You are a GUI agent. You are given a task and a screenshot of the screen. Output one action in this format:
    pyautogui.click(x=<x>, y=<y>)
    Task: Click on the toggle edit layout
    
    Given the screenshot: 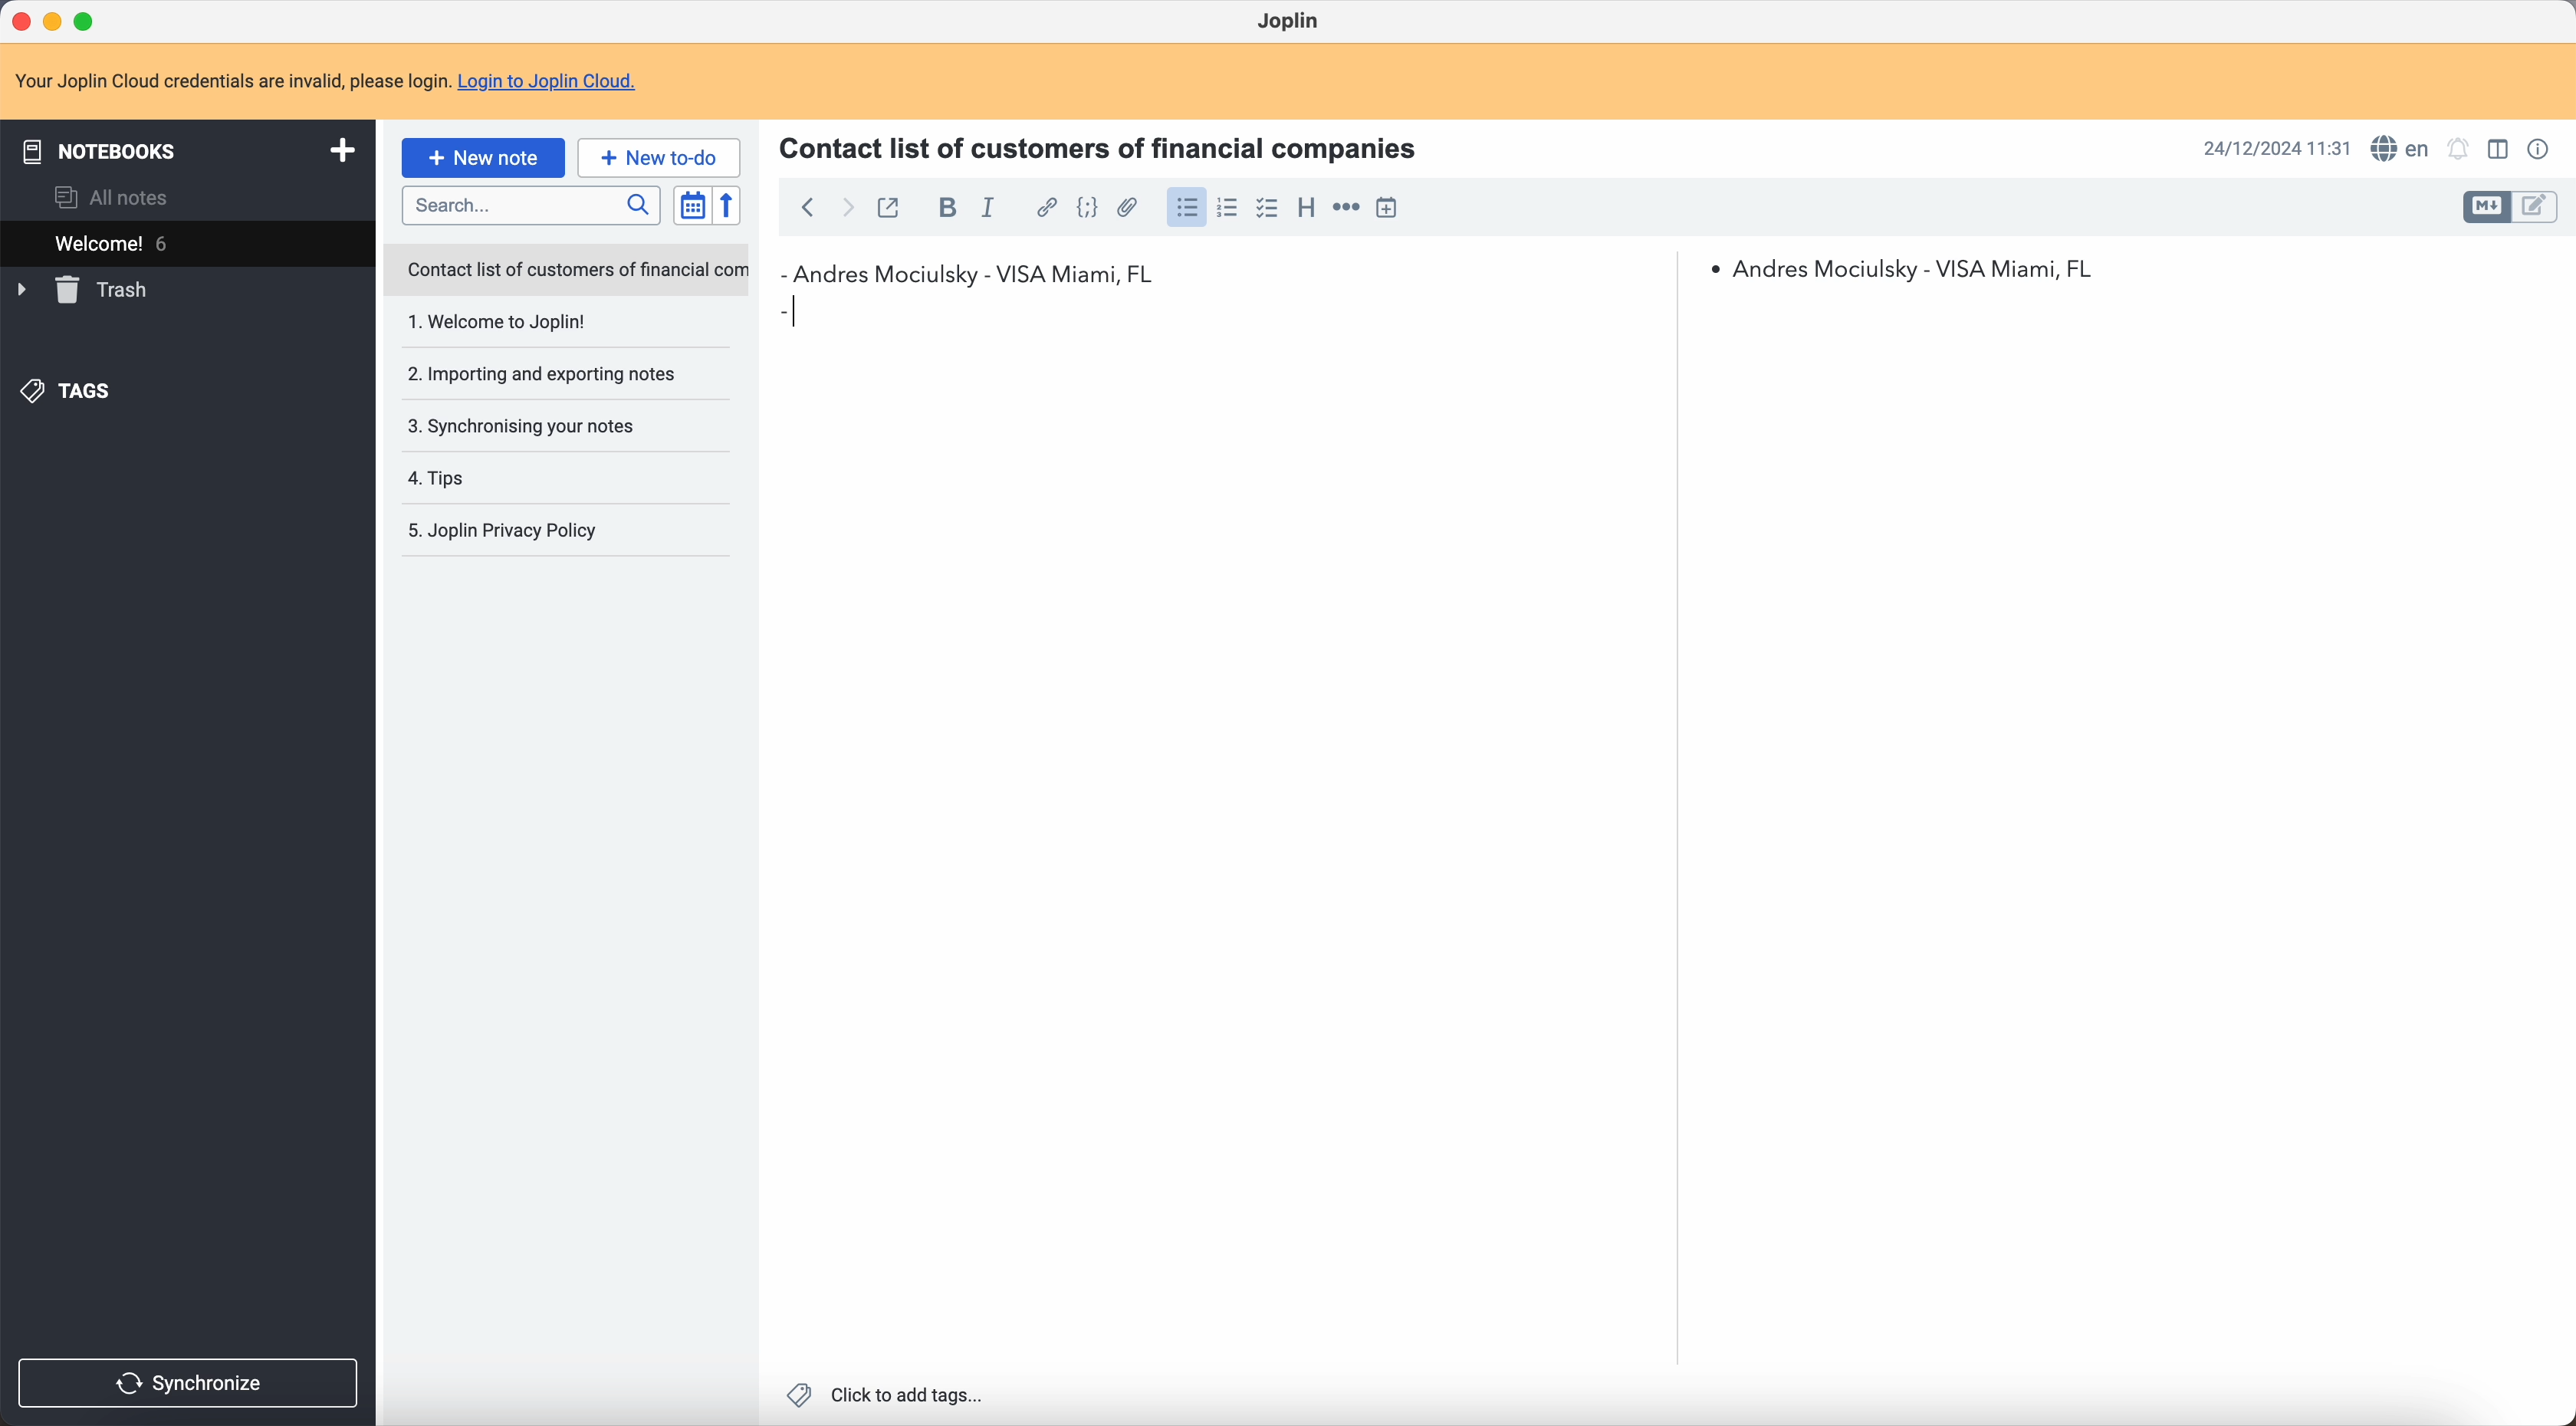 What is the action you would take?
    pyautogui.click(x=2489, y=208)
    